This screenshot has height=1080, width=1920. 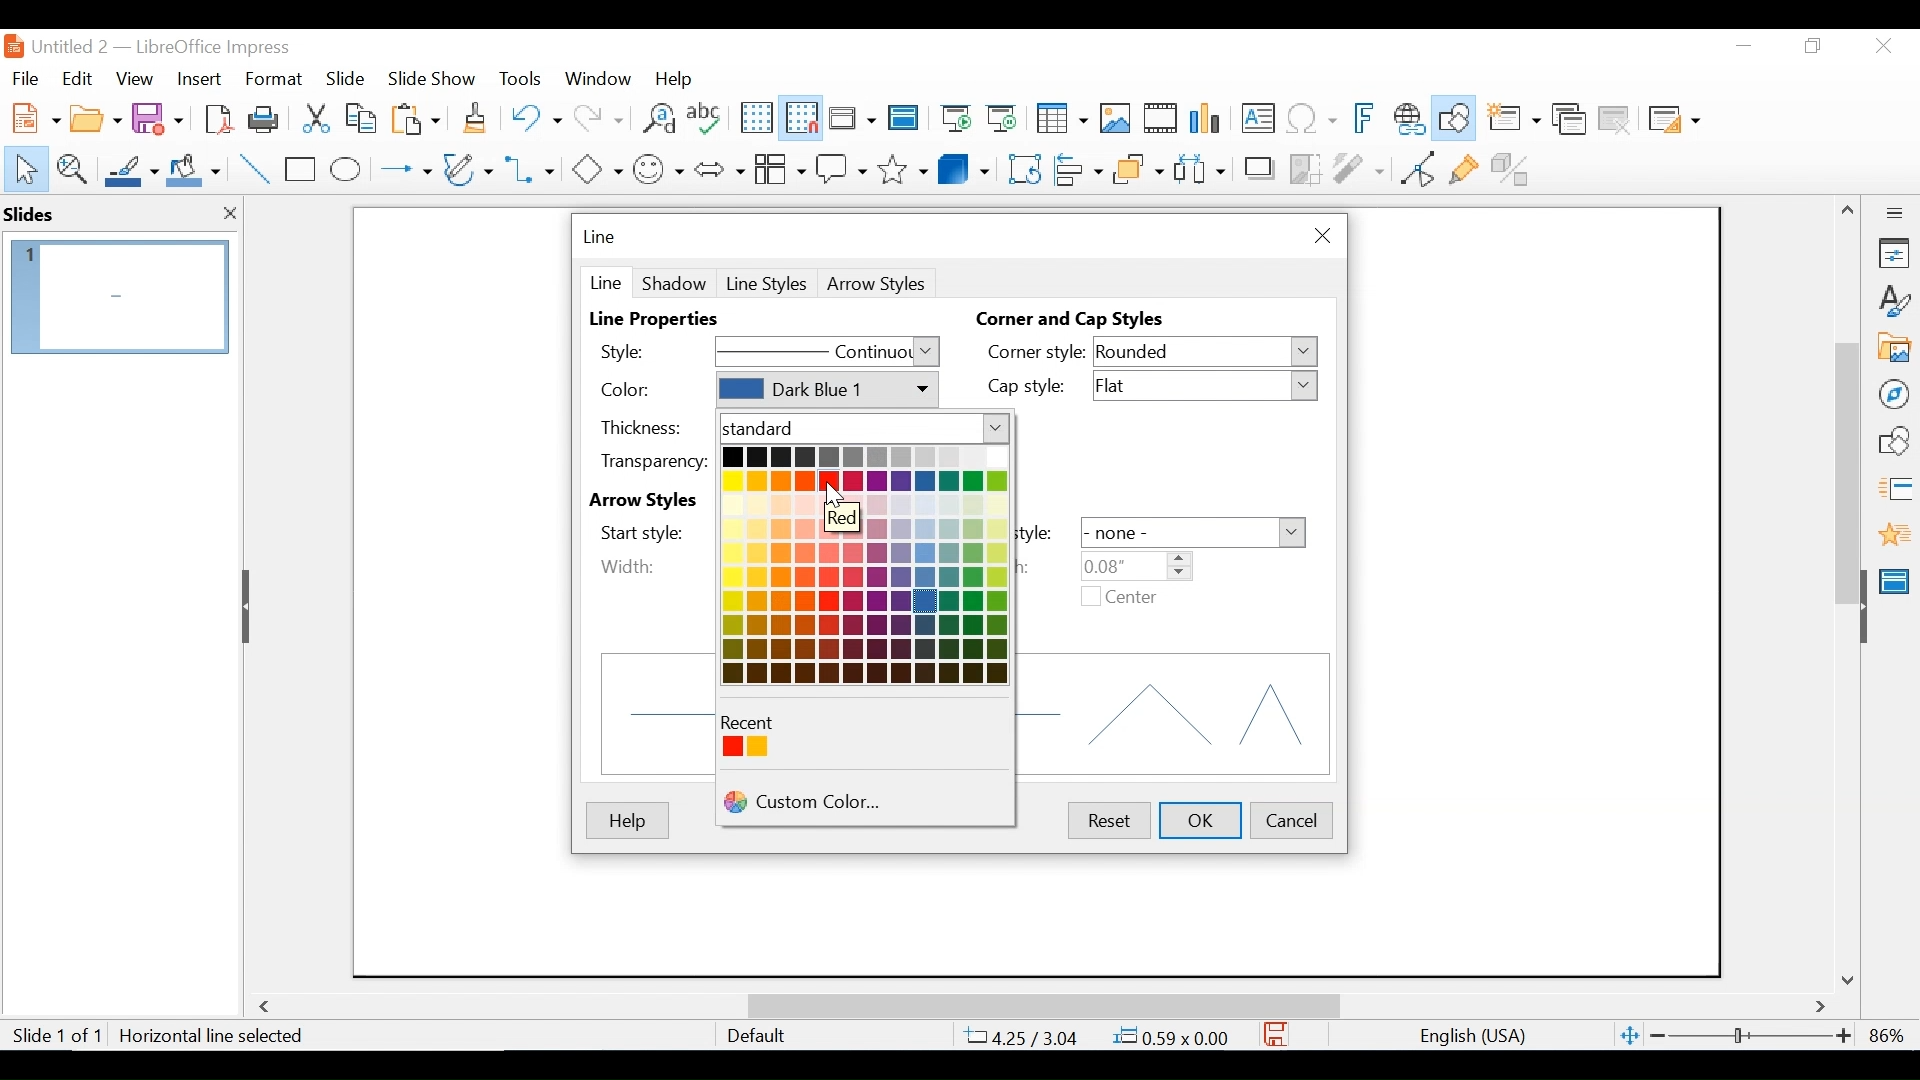 I want to click on Styles, so click(x=1895, y=302).